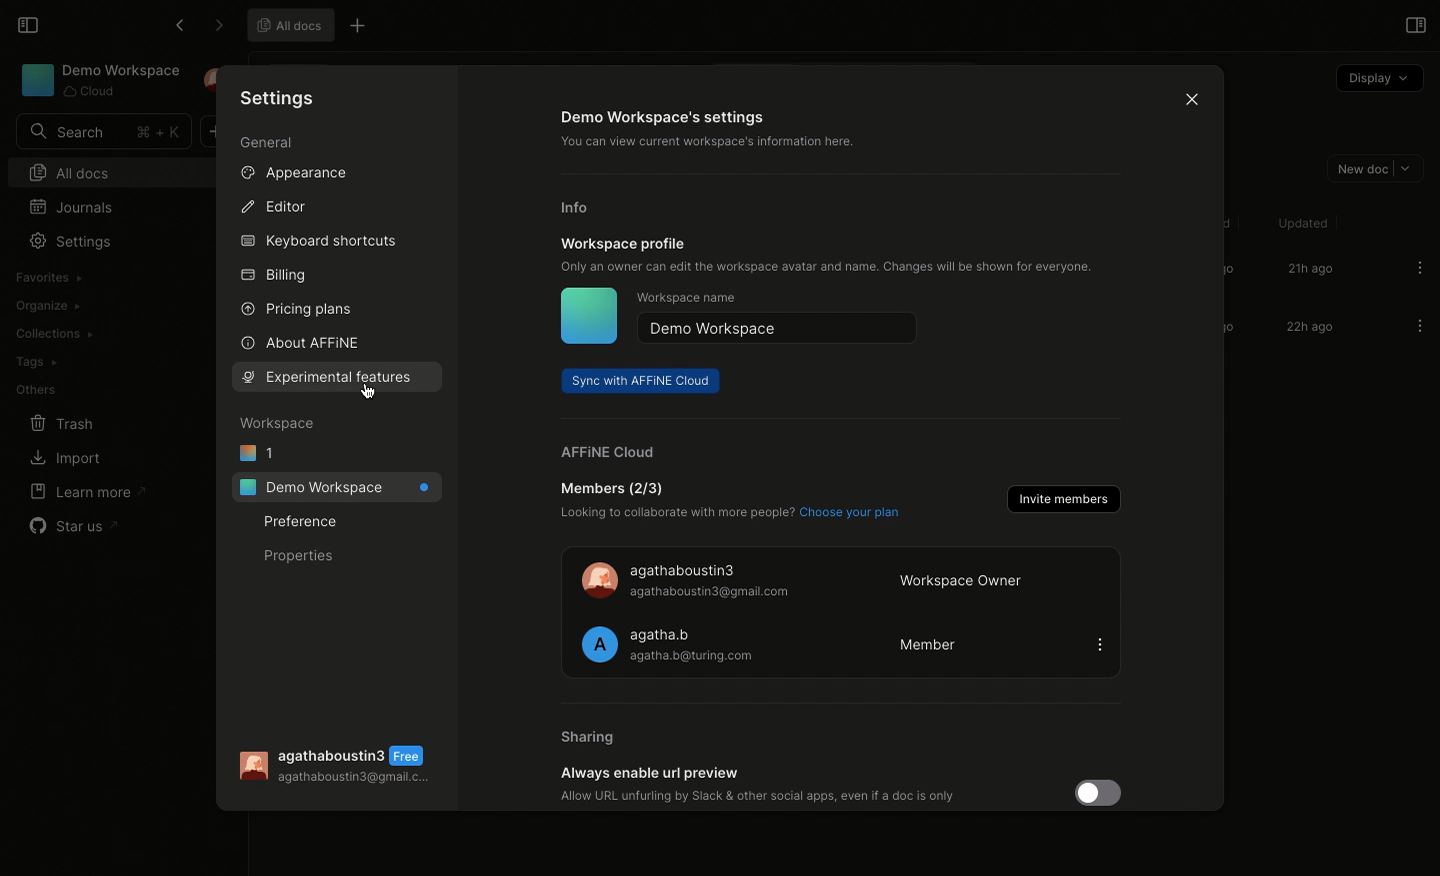 Image resolution: width=1440 pixels, height=876 pixels. I want to click on Keyboard shortcuts, so click(320, 243).